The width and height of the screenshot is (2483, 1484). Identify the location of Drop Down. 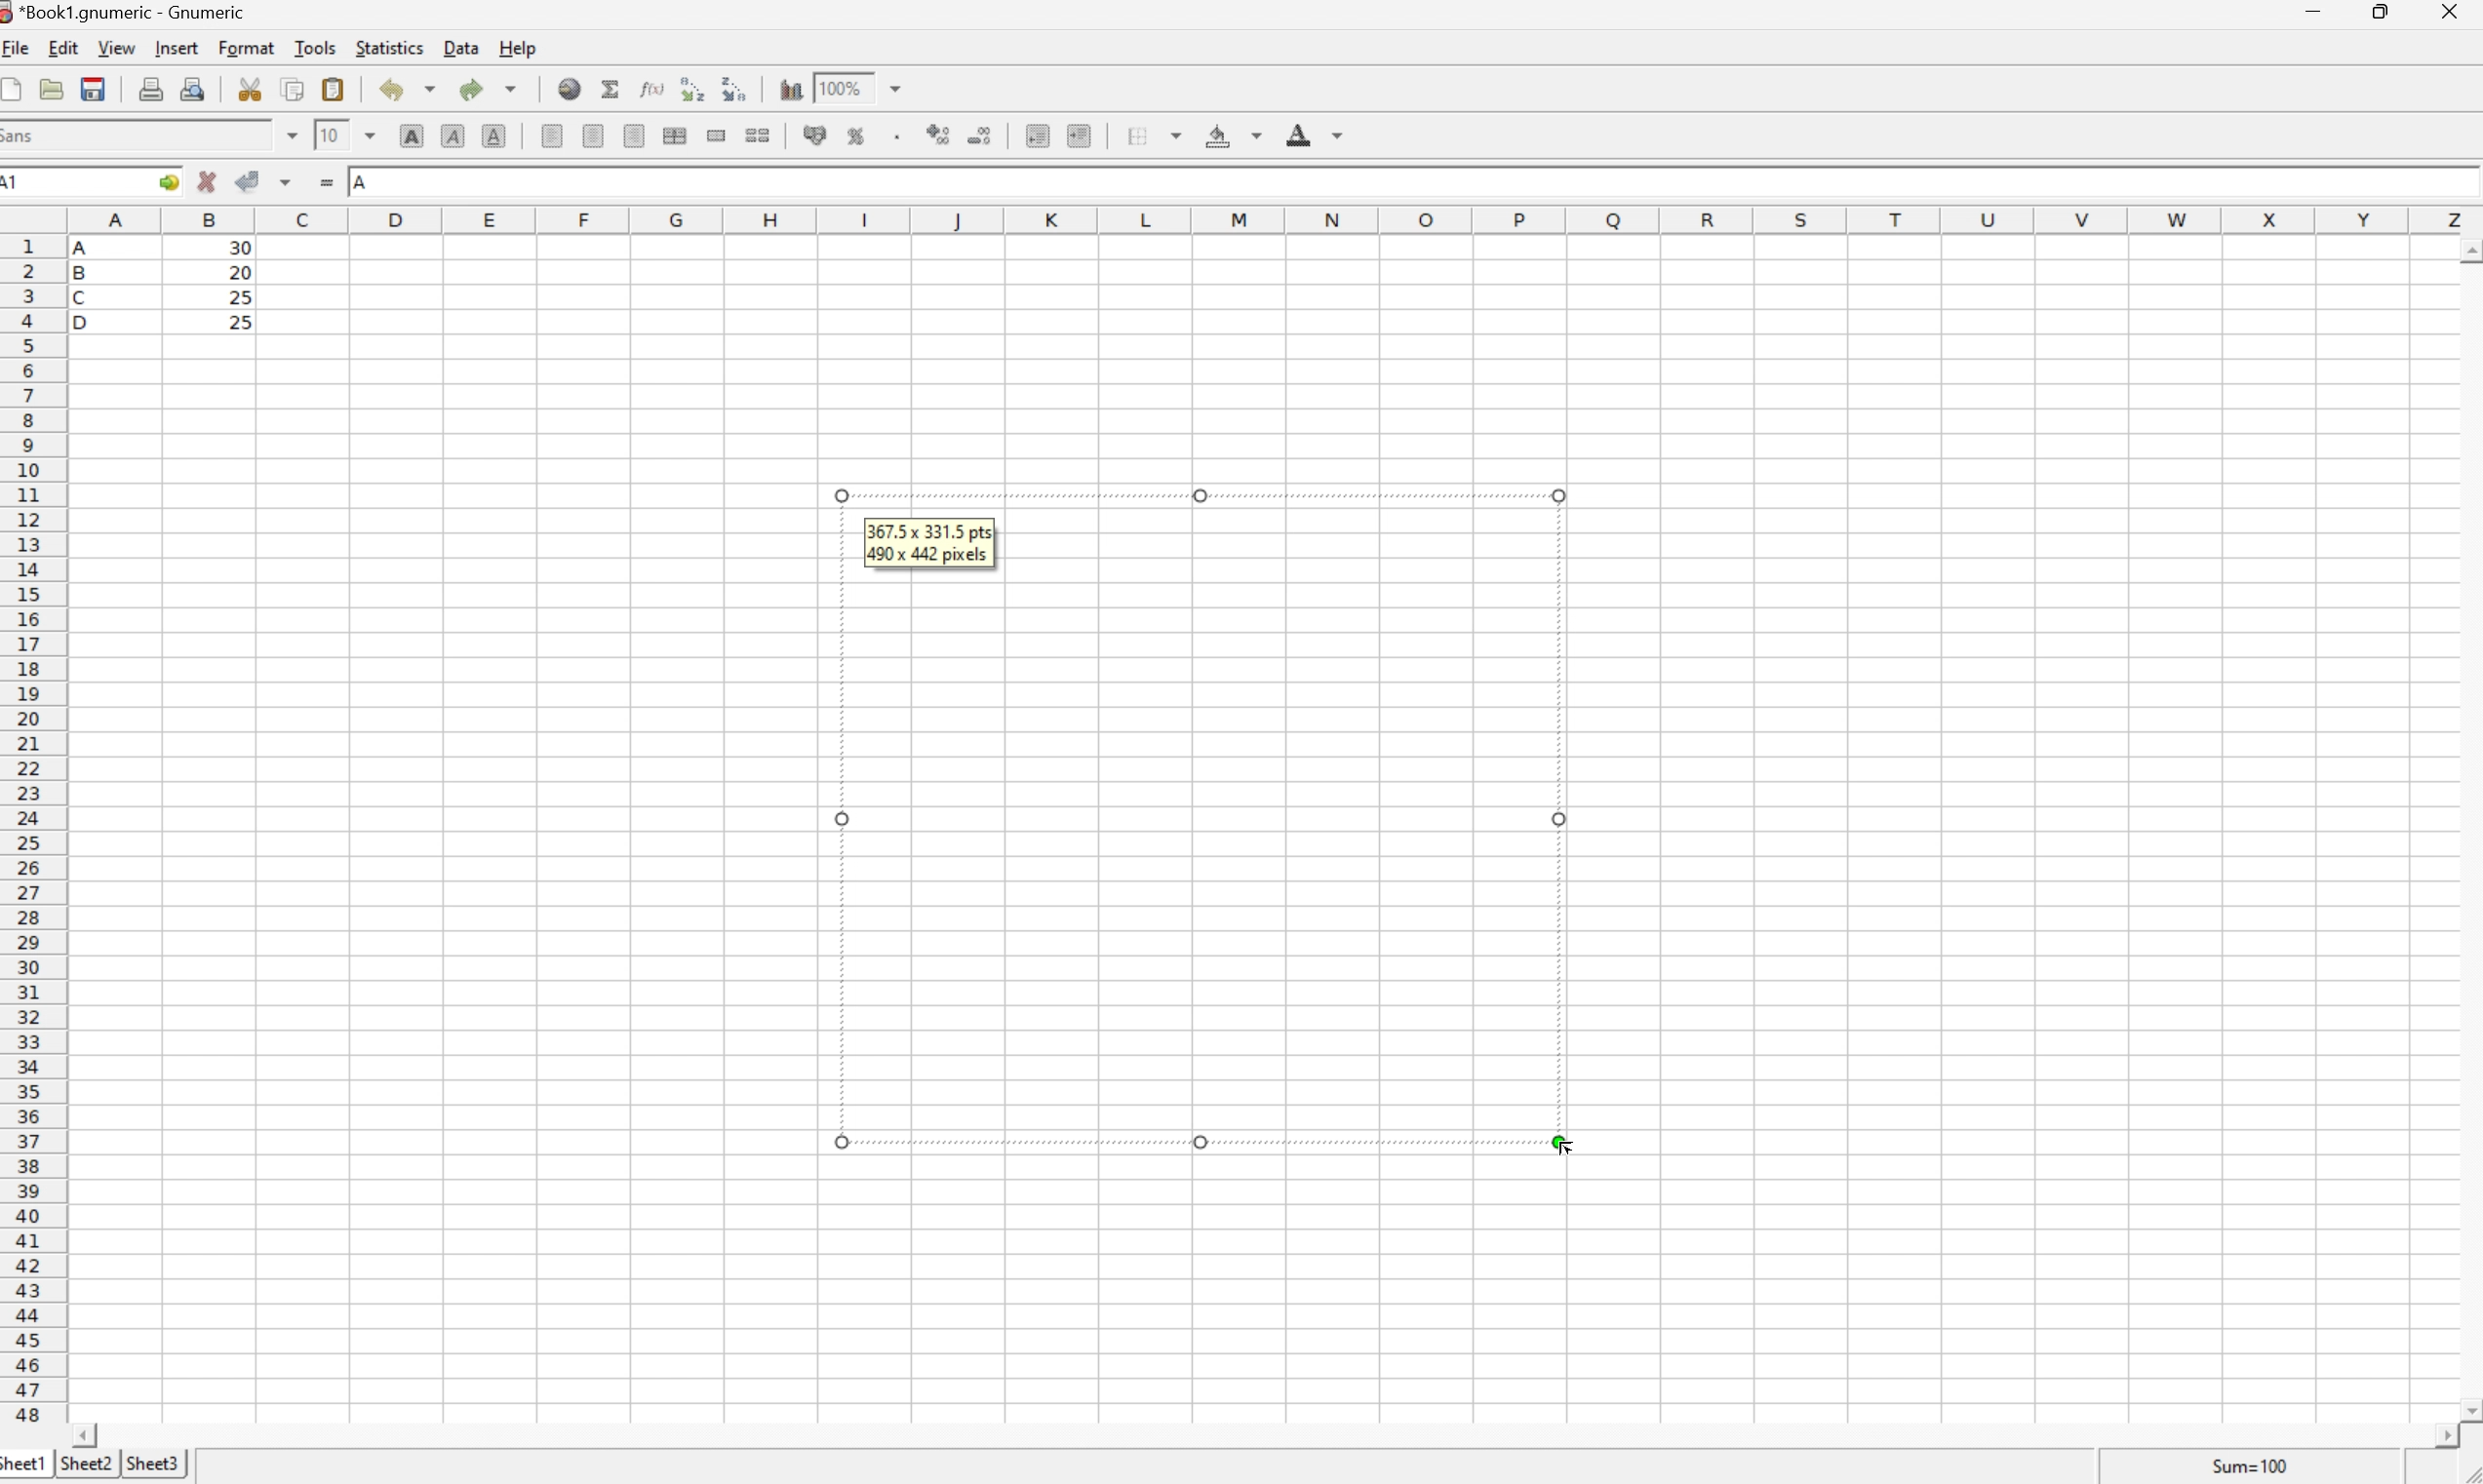
(371, 134).